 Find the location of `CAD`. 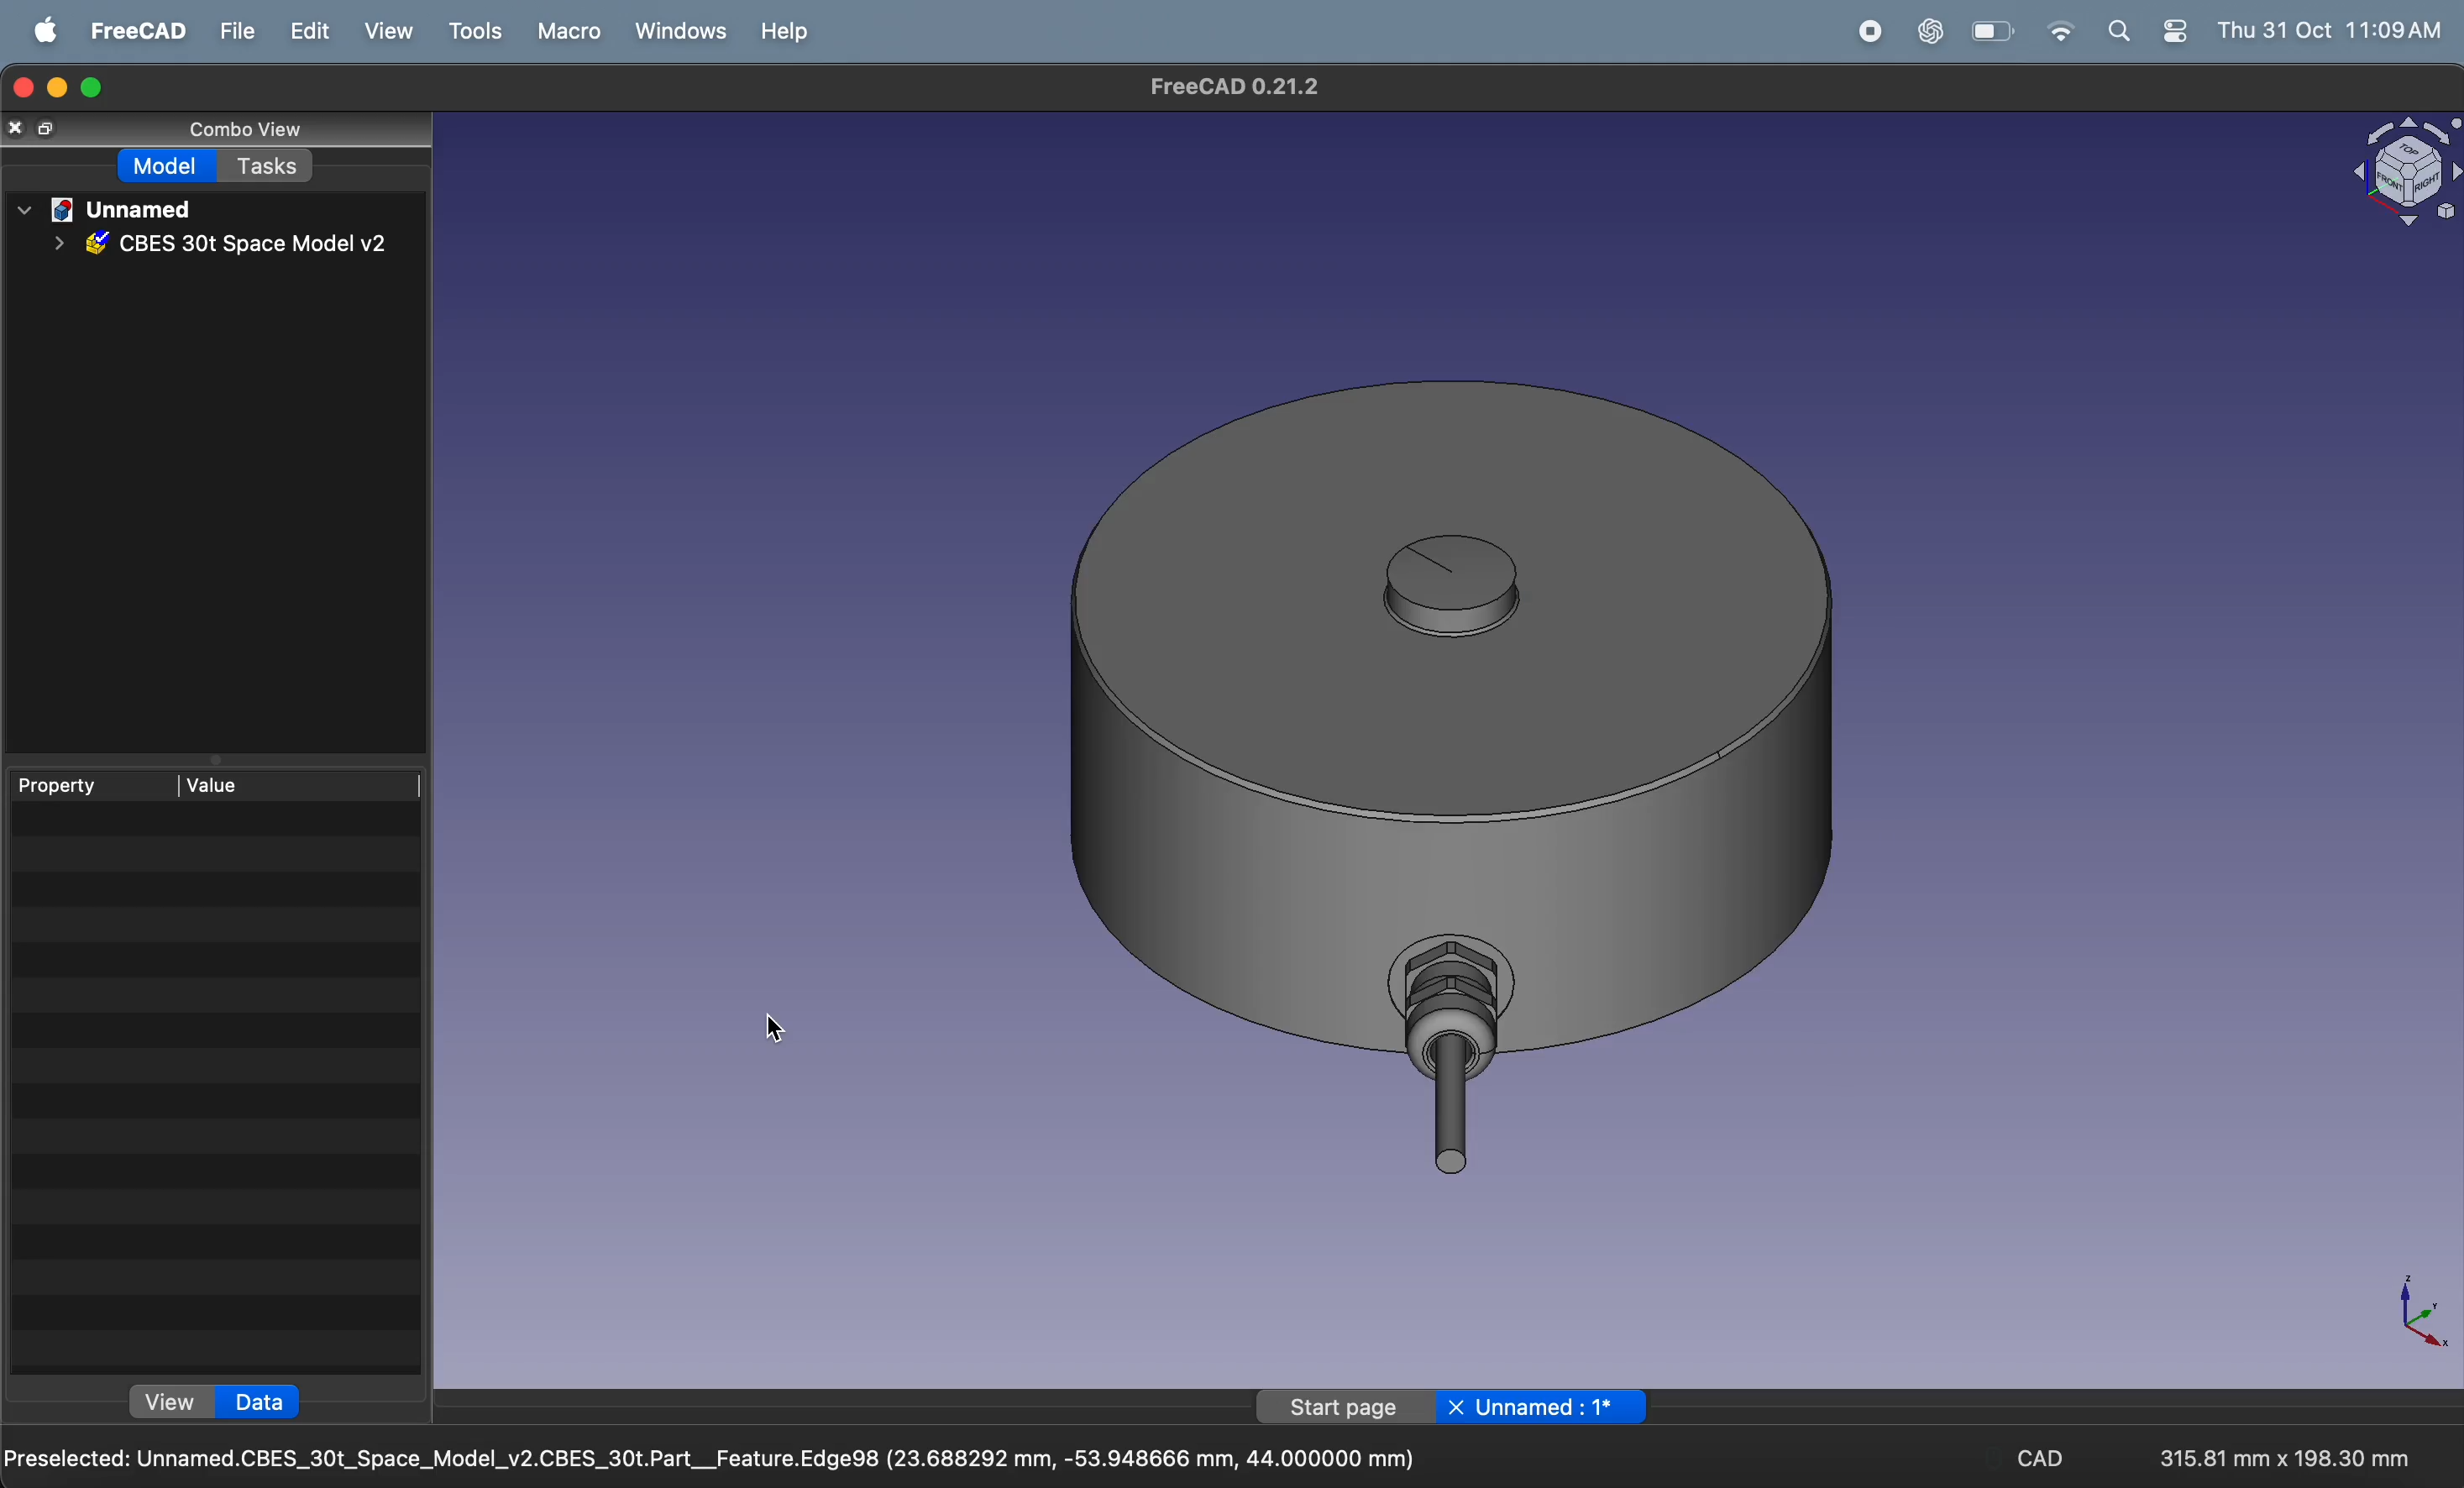

CAD is located at coordinates (2044, 1457).